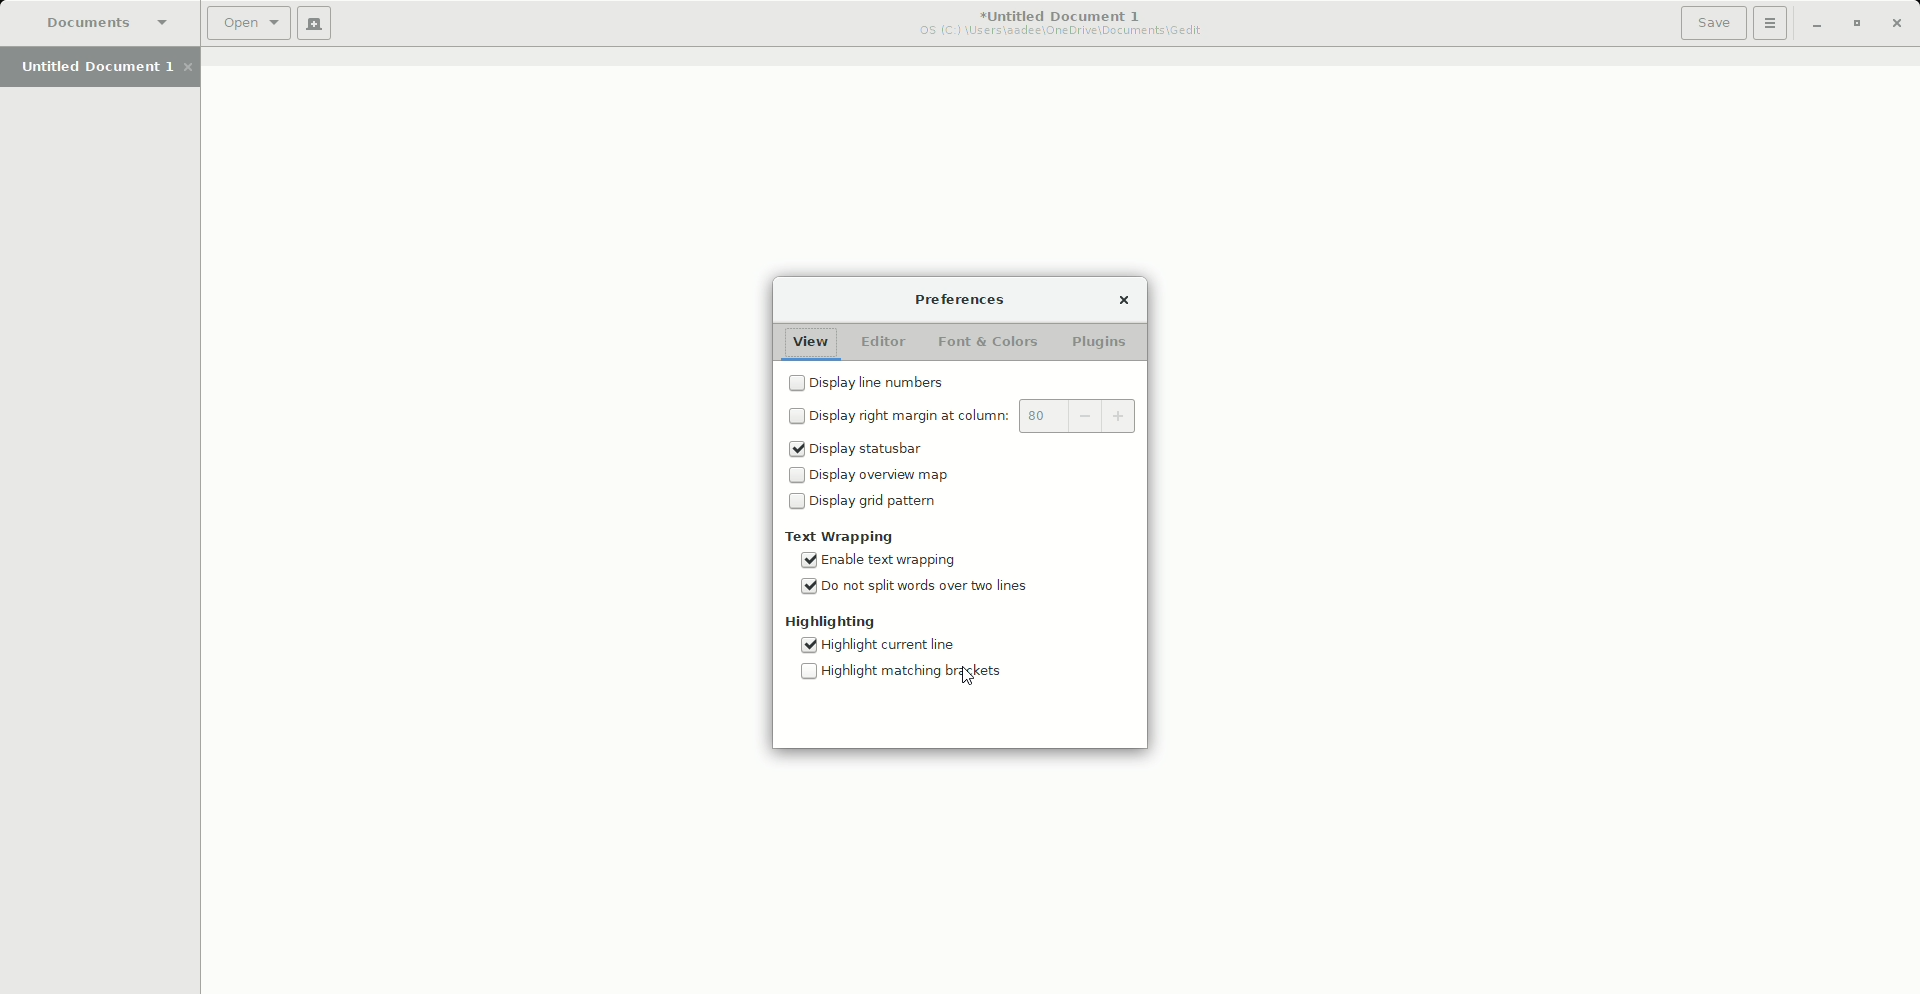  I want to click on Highlighting, so click(828, 623).